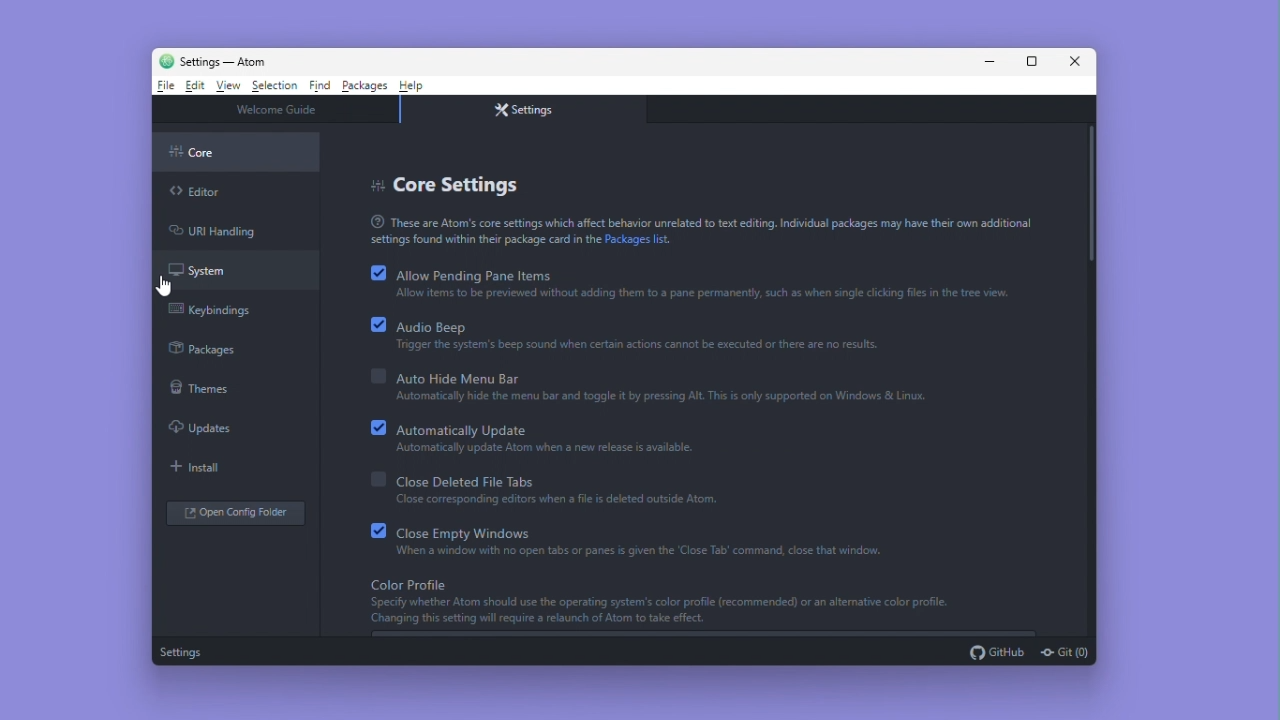 The height and width of the screenshot is (720, 1280). What do you see at coordinates (988, 651) in the screenshot?
I see `github` at bounding box center [988, 651].